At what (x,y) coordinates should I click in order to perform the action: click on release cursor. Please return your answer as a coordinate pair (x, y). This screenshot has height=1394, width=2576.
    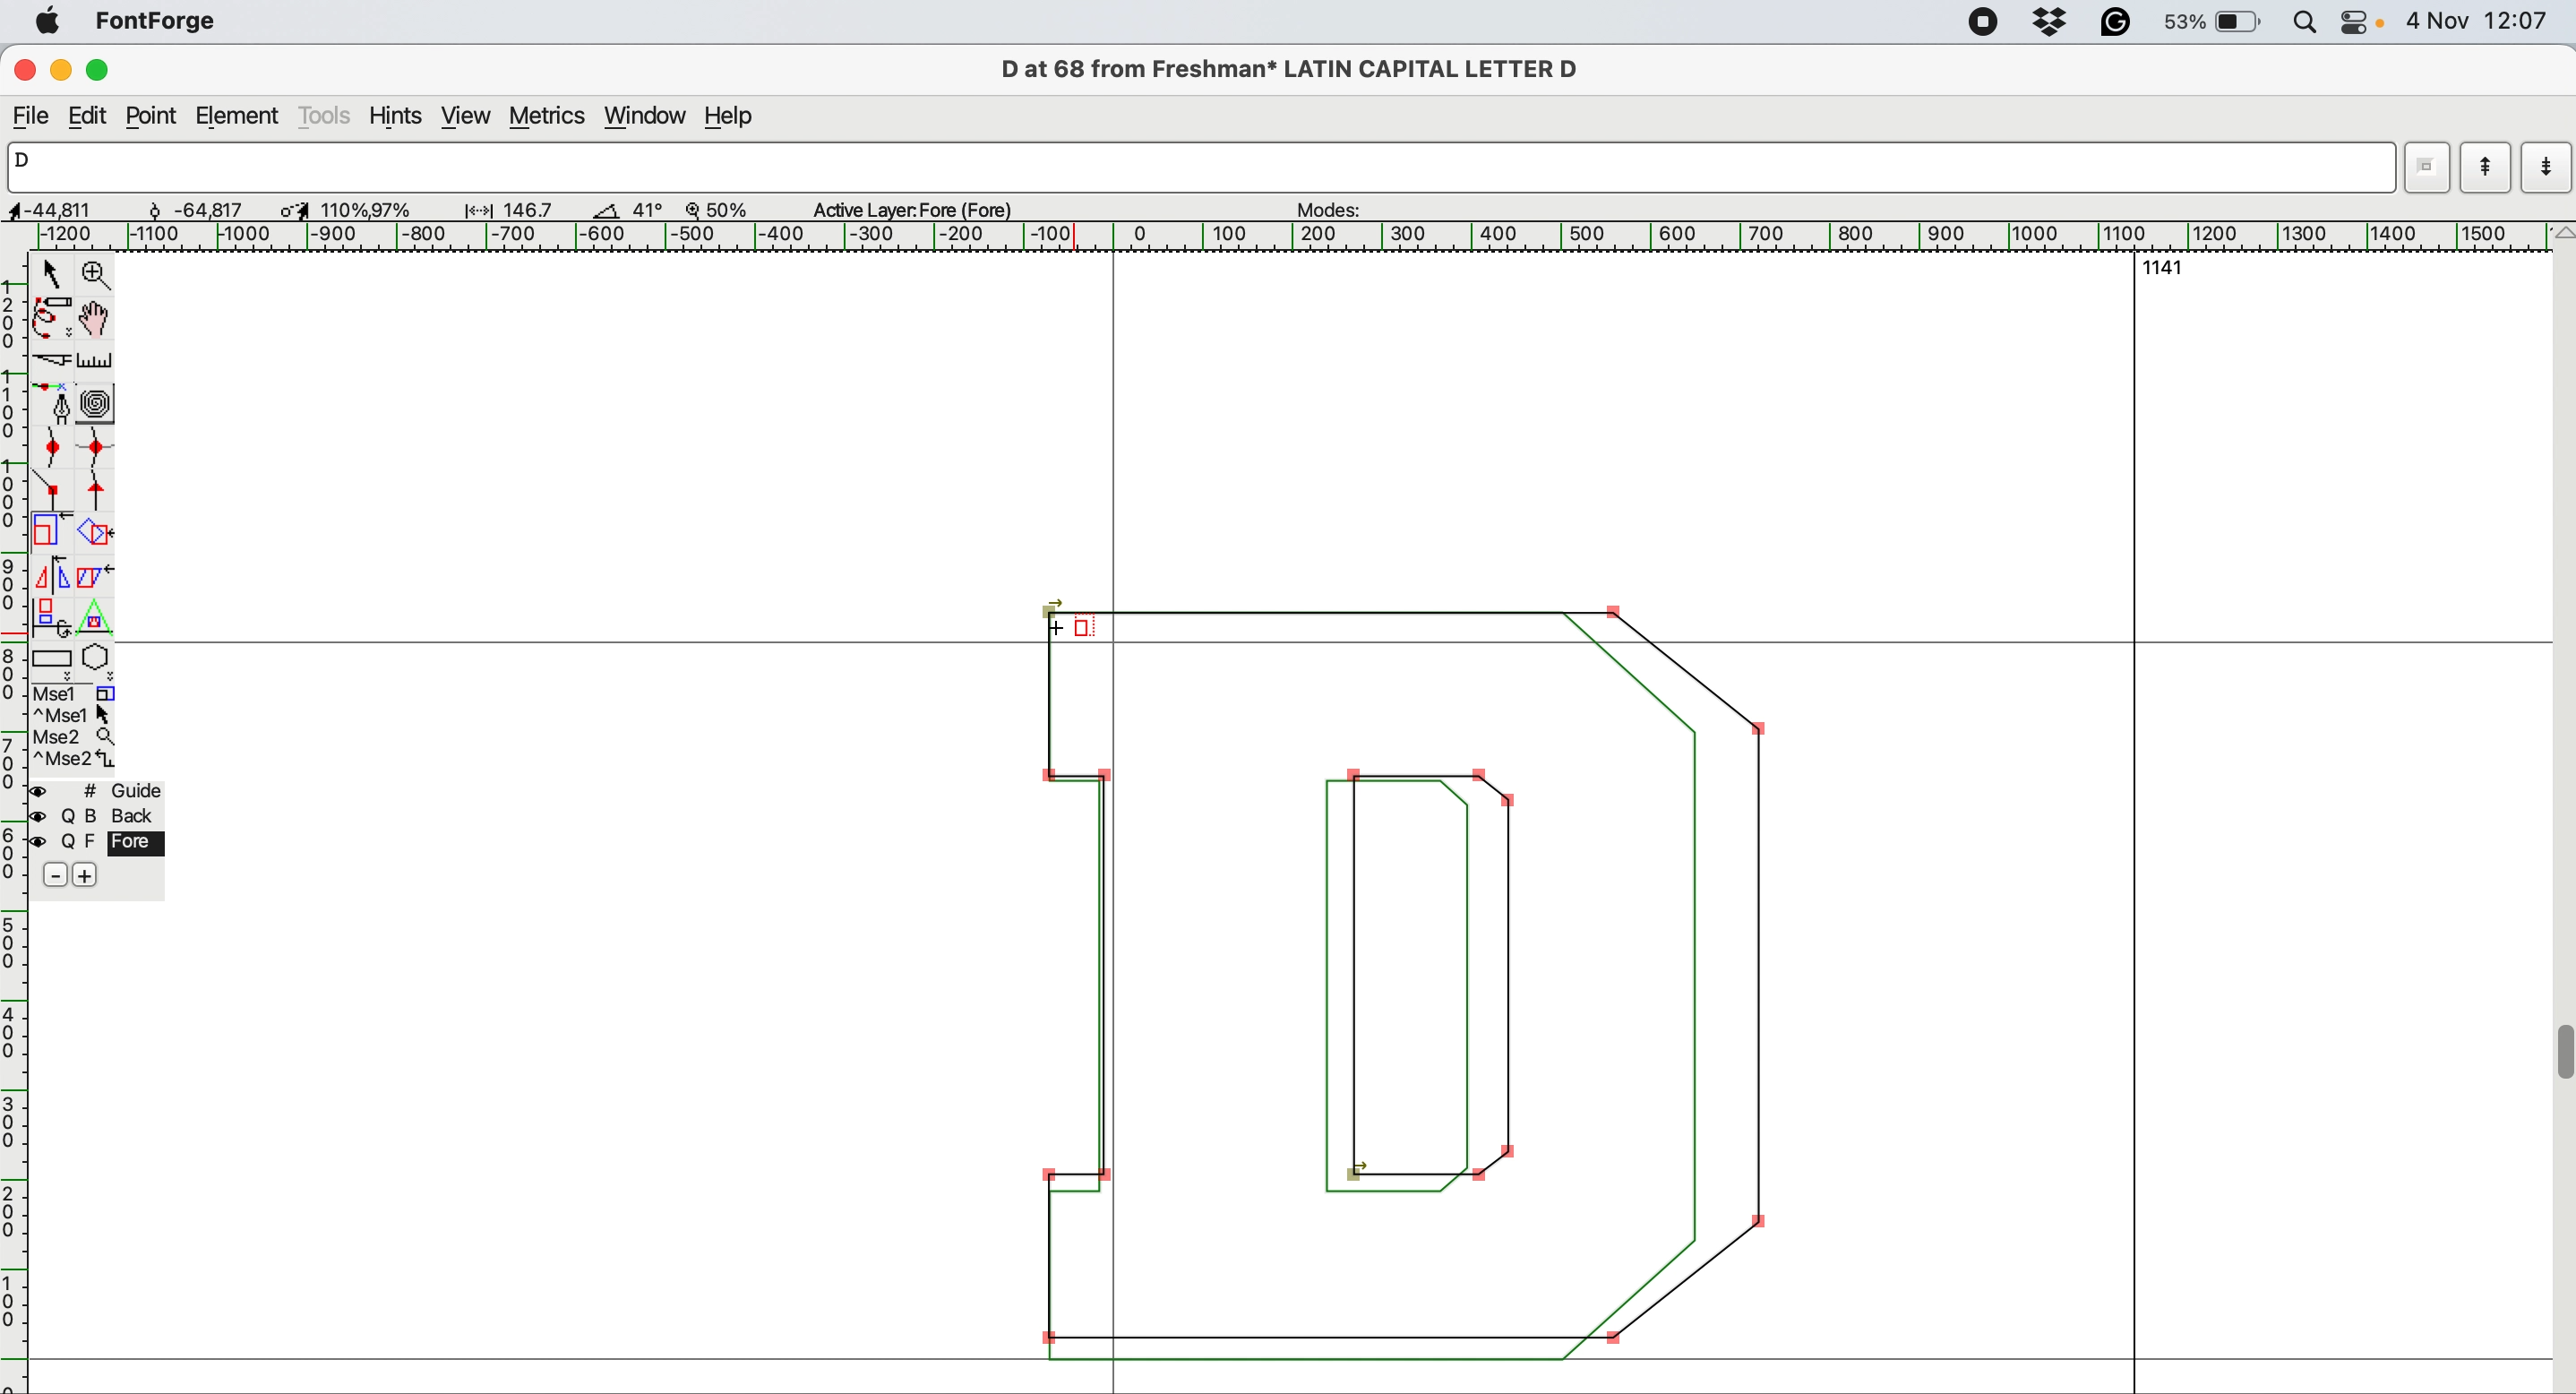
    Looking at the image, I should click on (1080, 628).